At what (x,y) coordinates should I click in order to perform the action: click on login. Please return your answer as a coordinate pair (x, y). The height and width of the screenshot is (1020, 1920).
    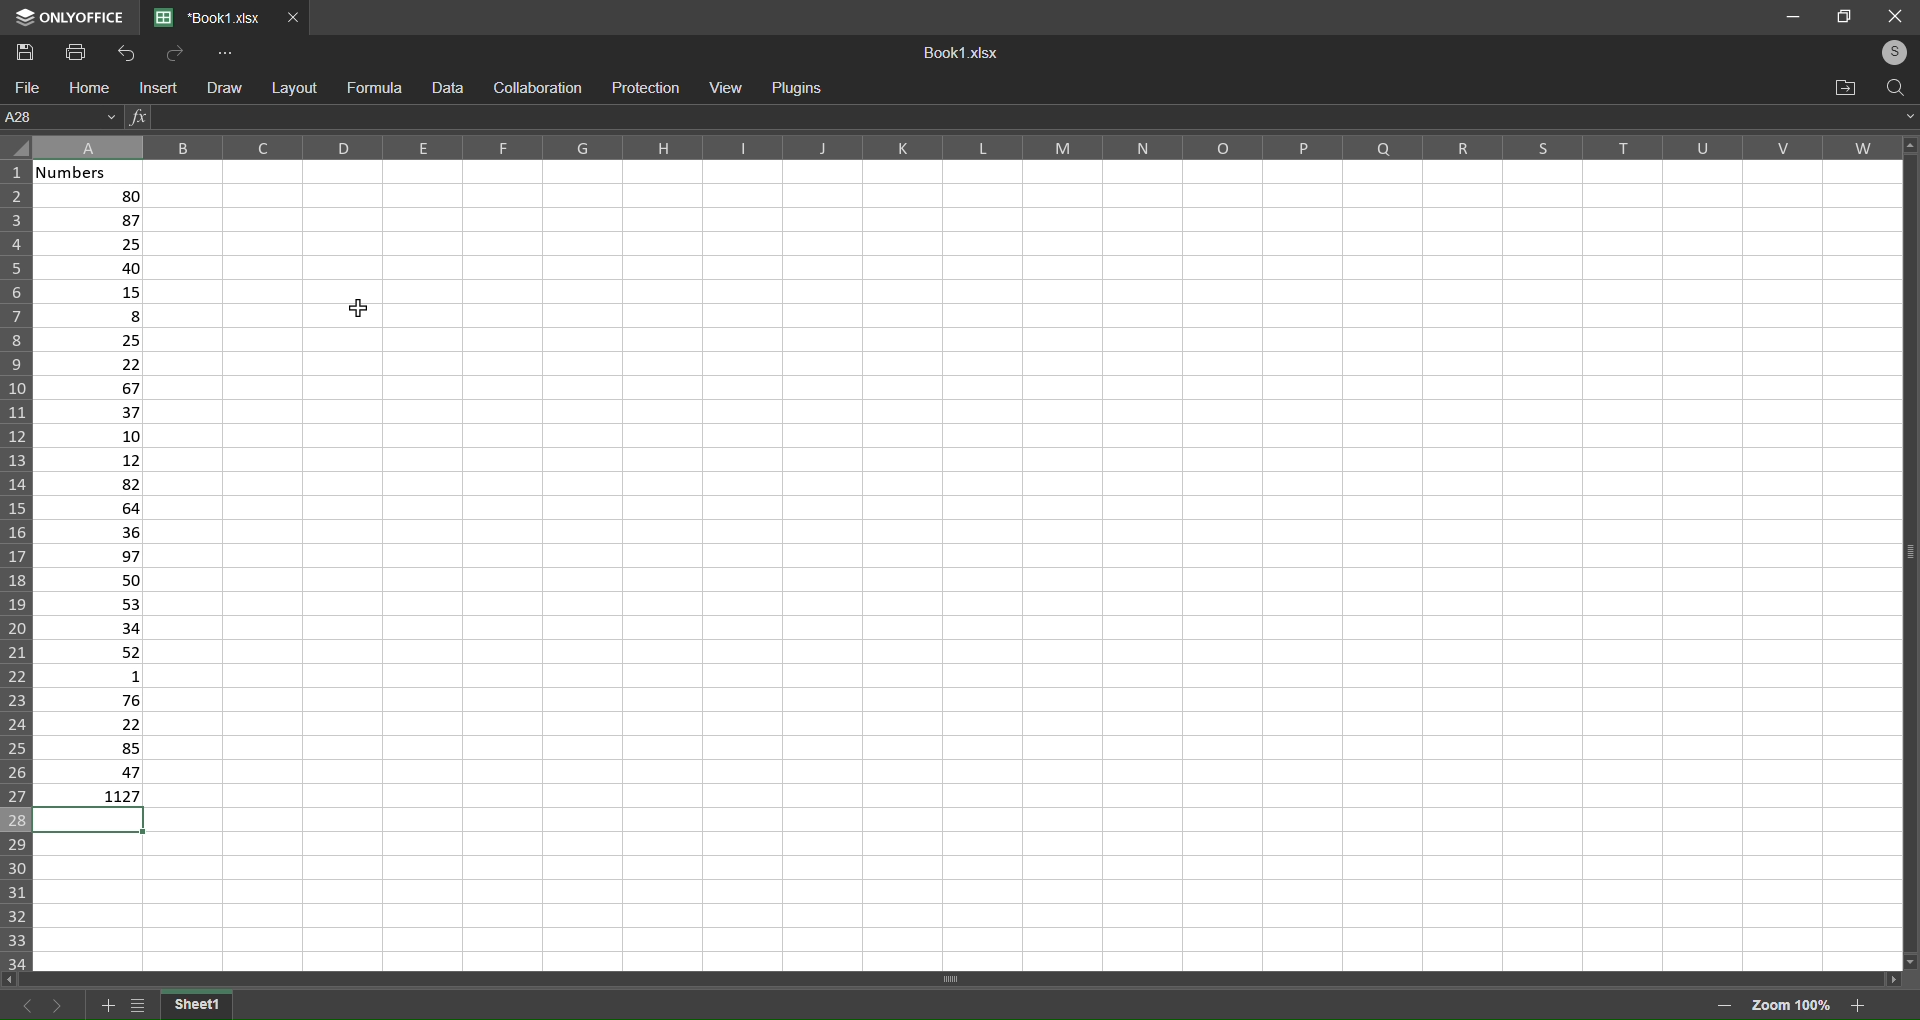
    Looking at the image, I should click on (1896, 51).